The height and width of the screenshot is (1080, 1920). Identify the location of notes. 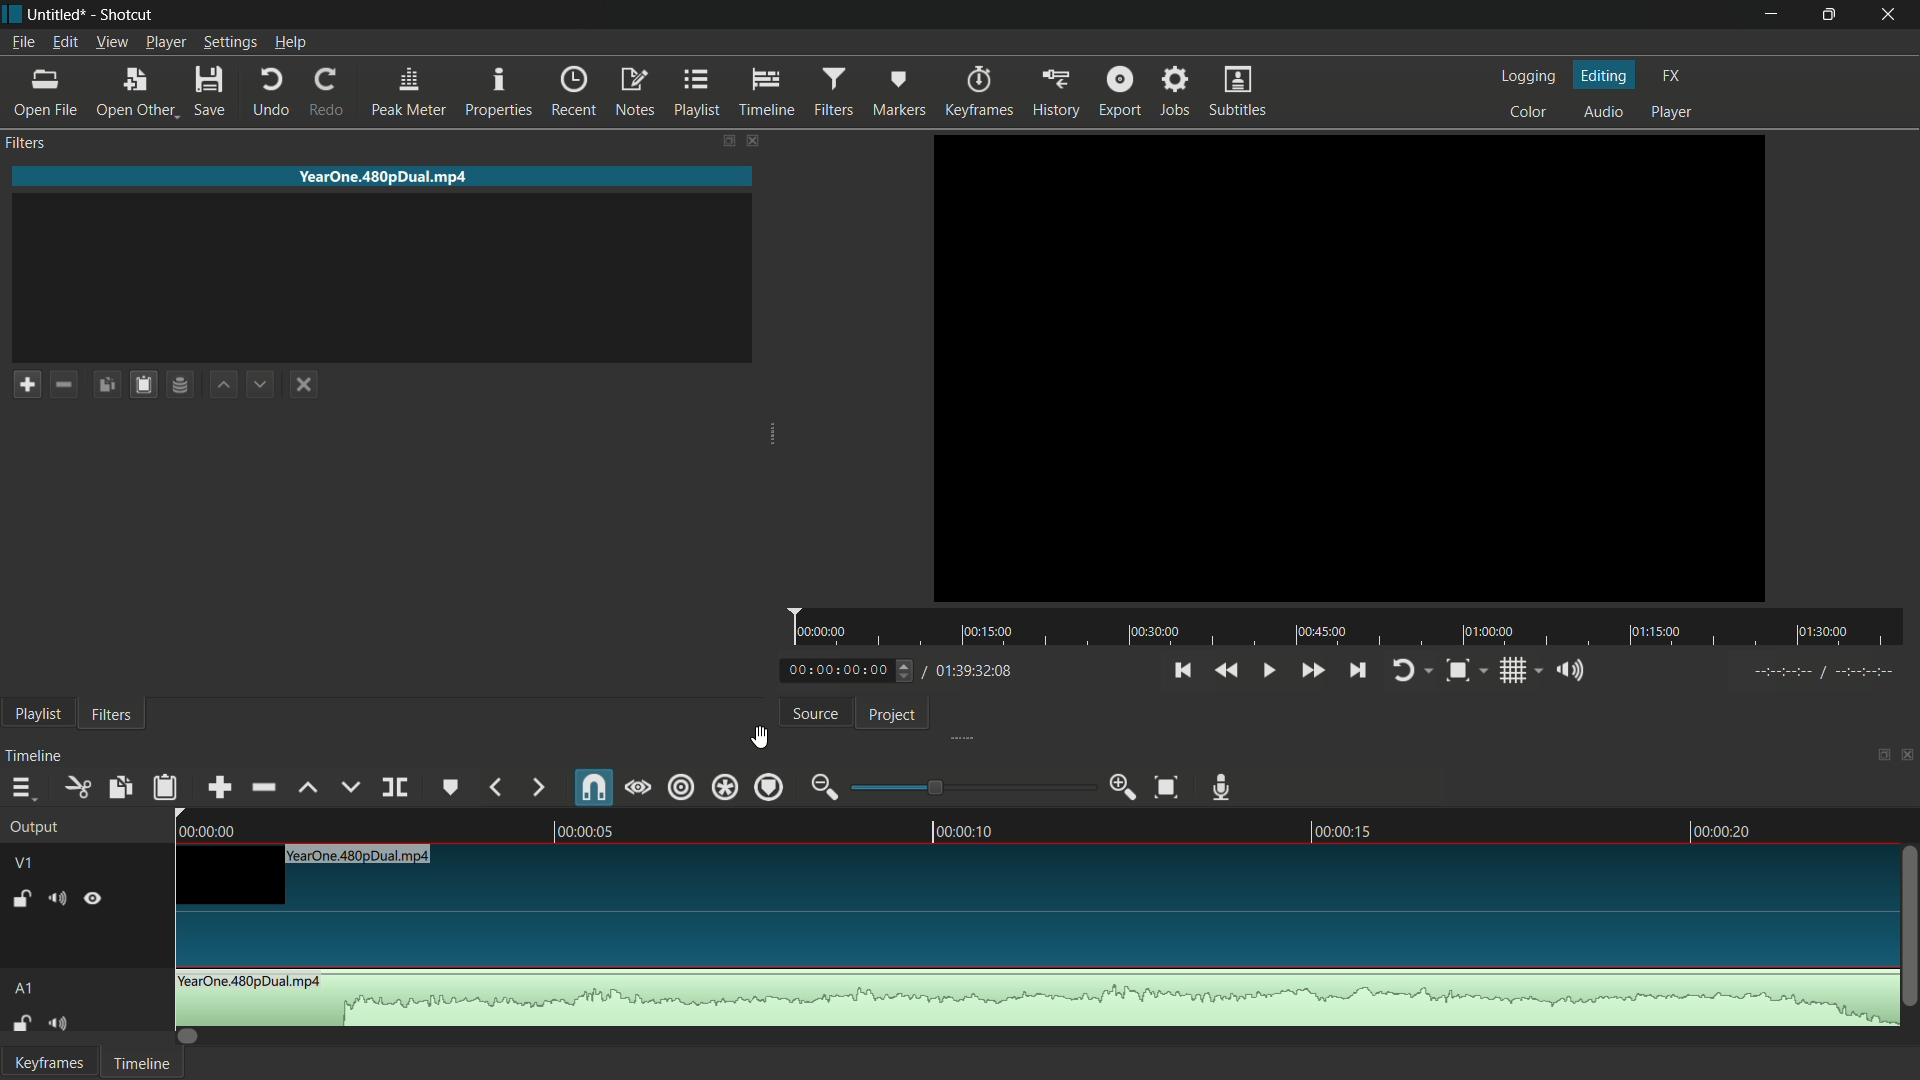
(636, 93).